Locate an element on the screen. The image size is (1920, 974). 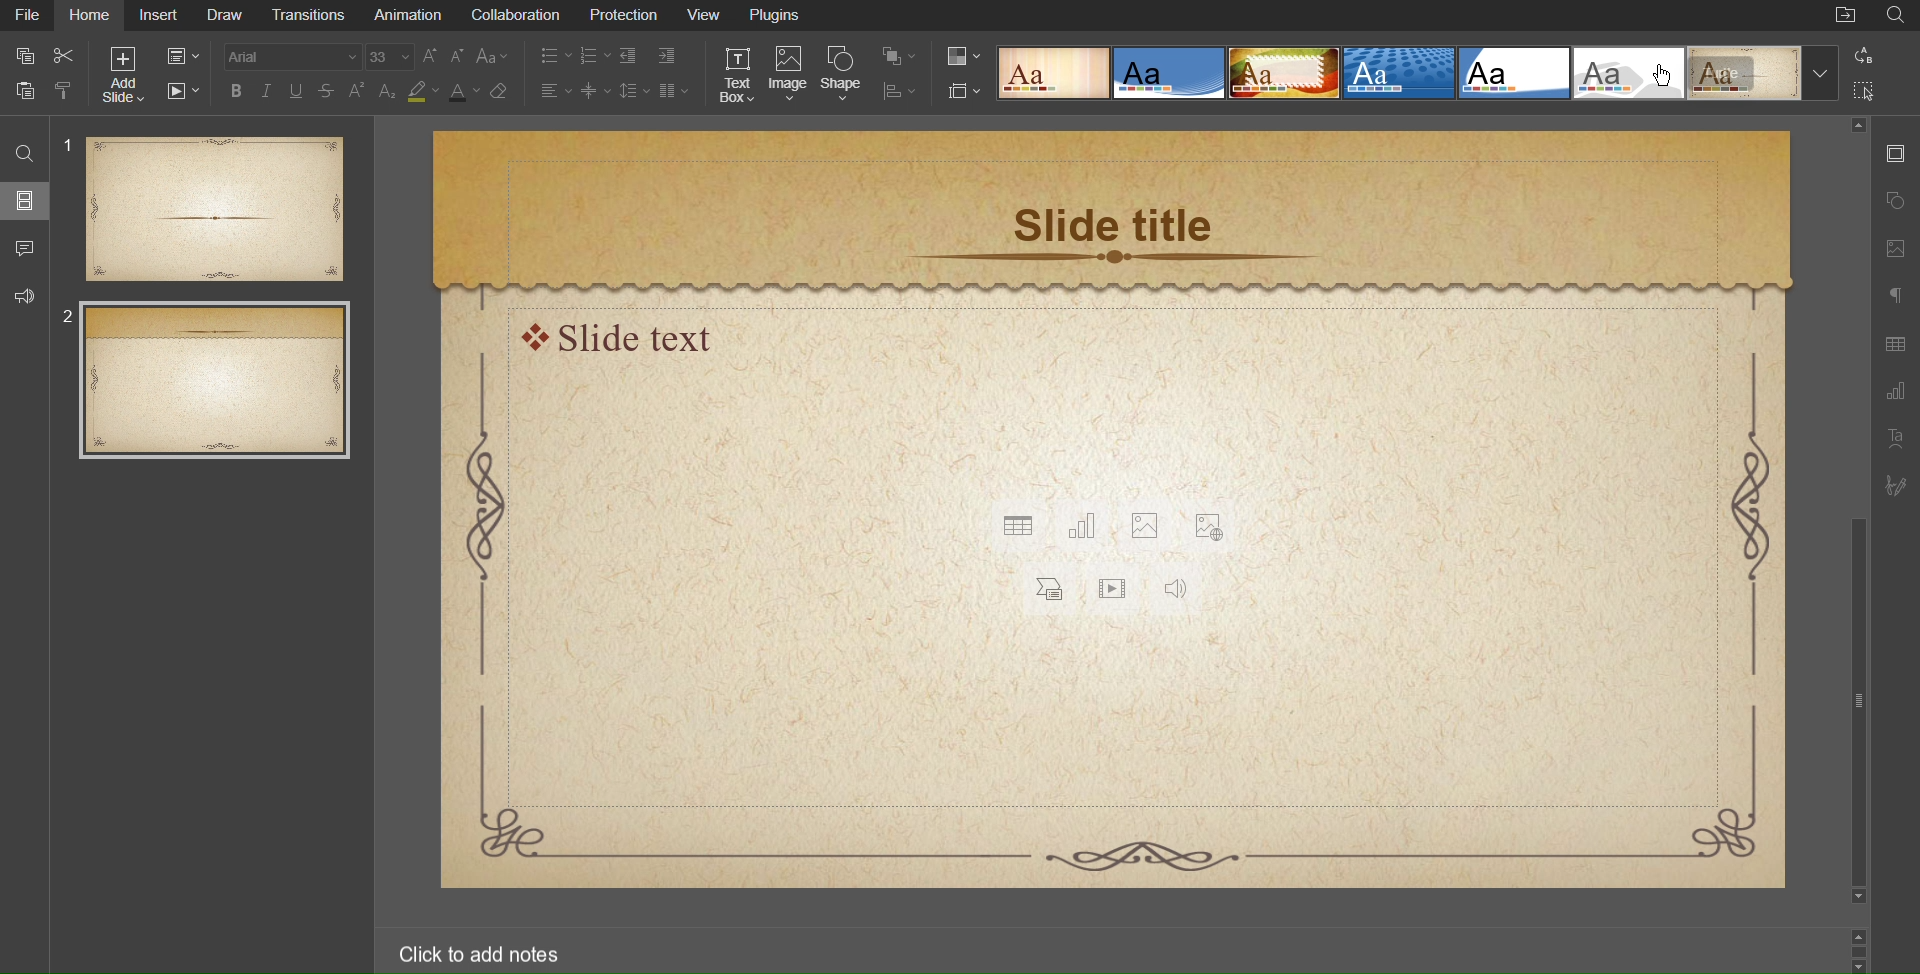
Slide 1 is located at coordinates (205, 208).